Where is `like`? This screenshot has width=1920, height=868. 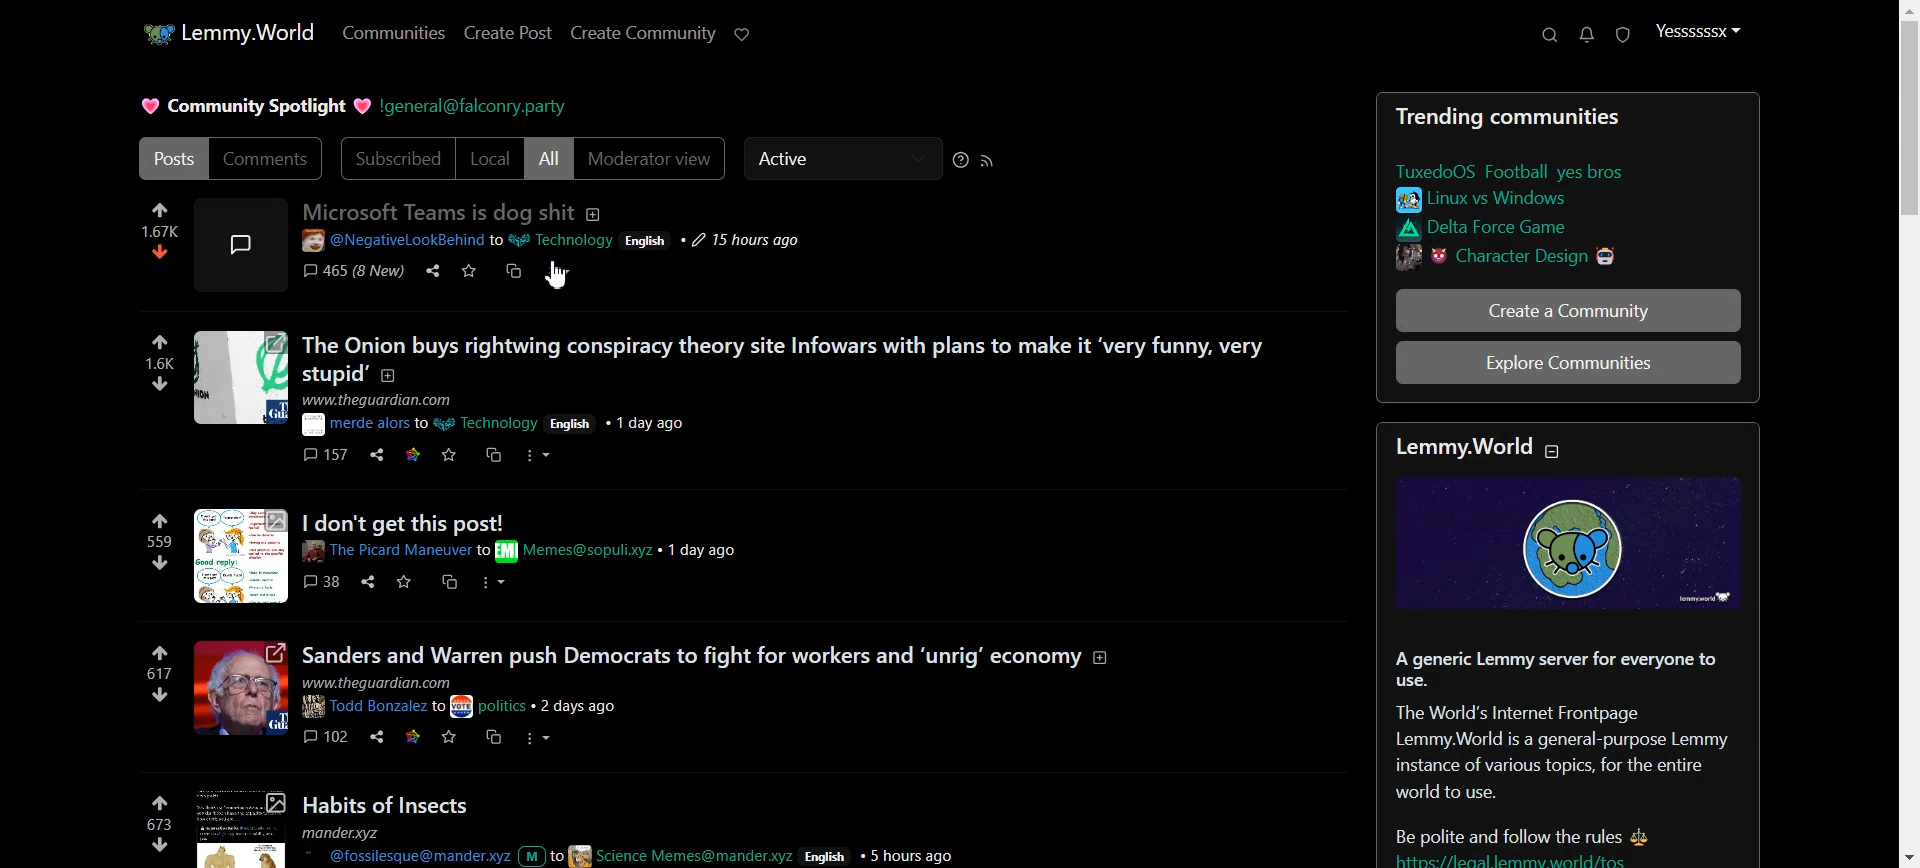
like is located at coordinates (156, 802).